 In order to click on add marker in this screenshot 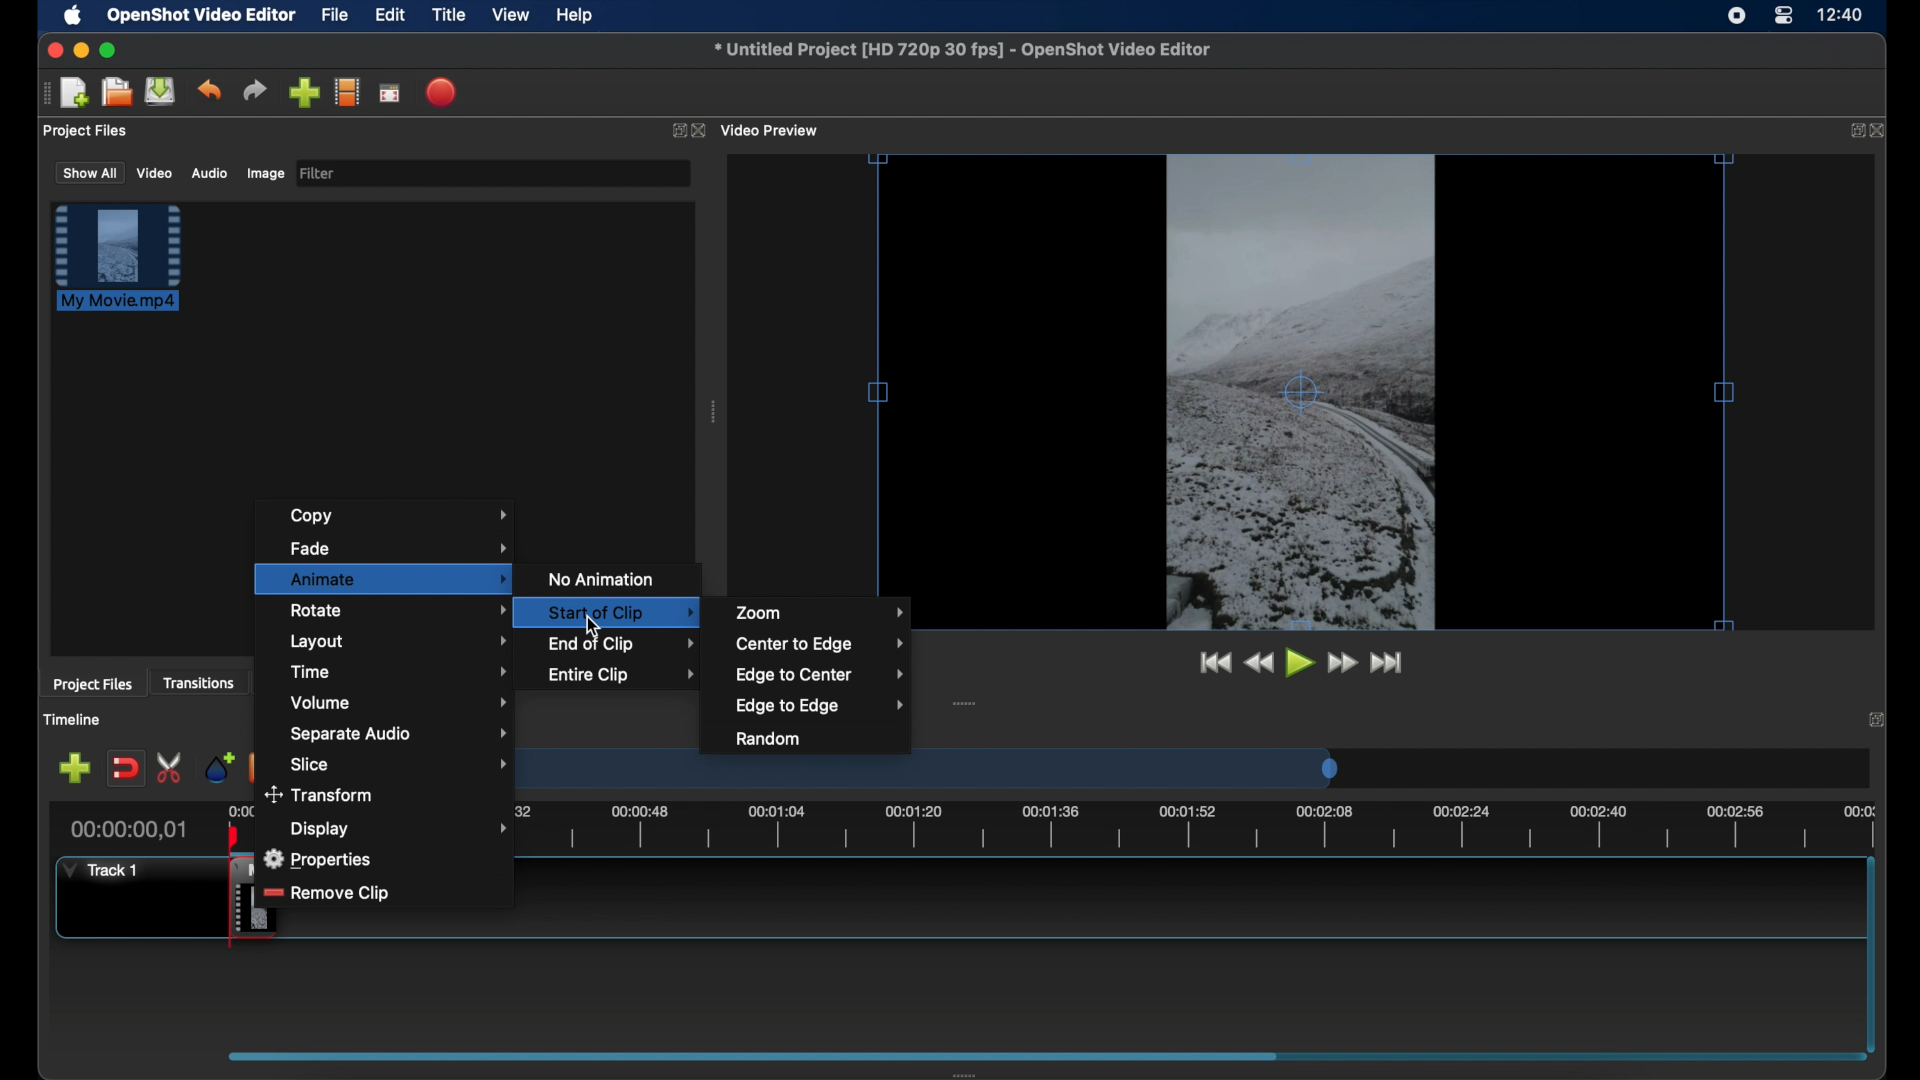, I will do `click(218, 766)`.